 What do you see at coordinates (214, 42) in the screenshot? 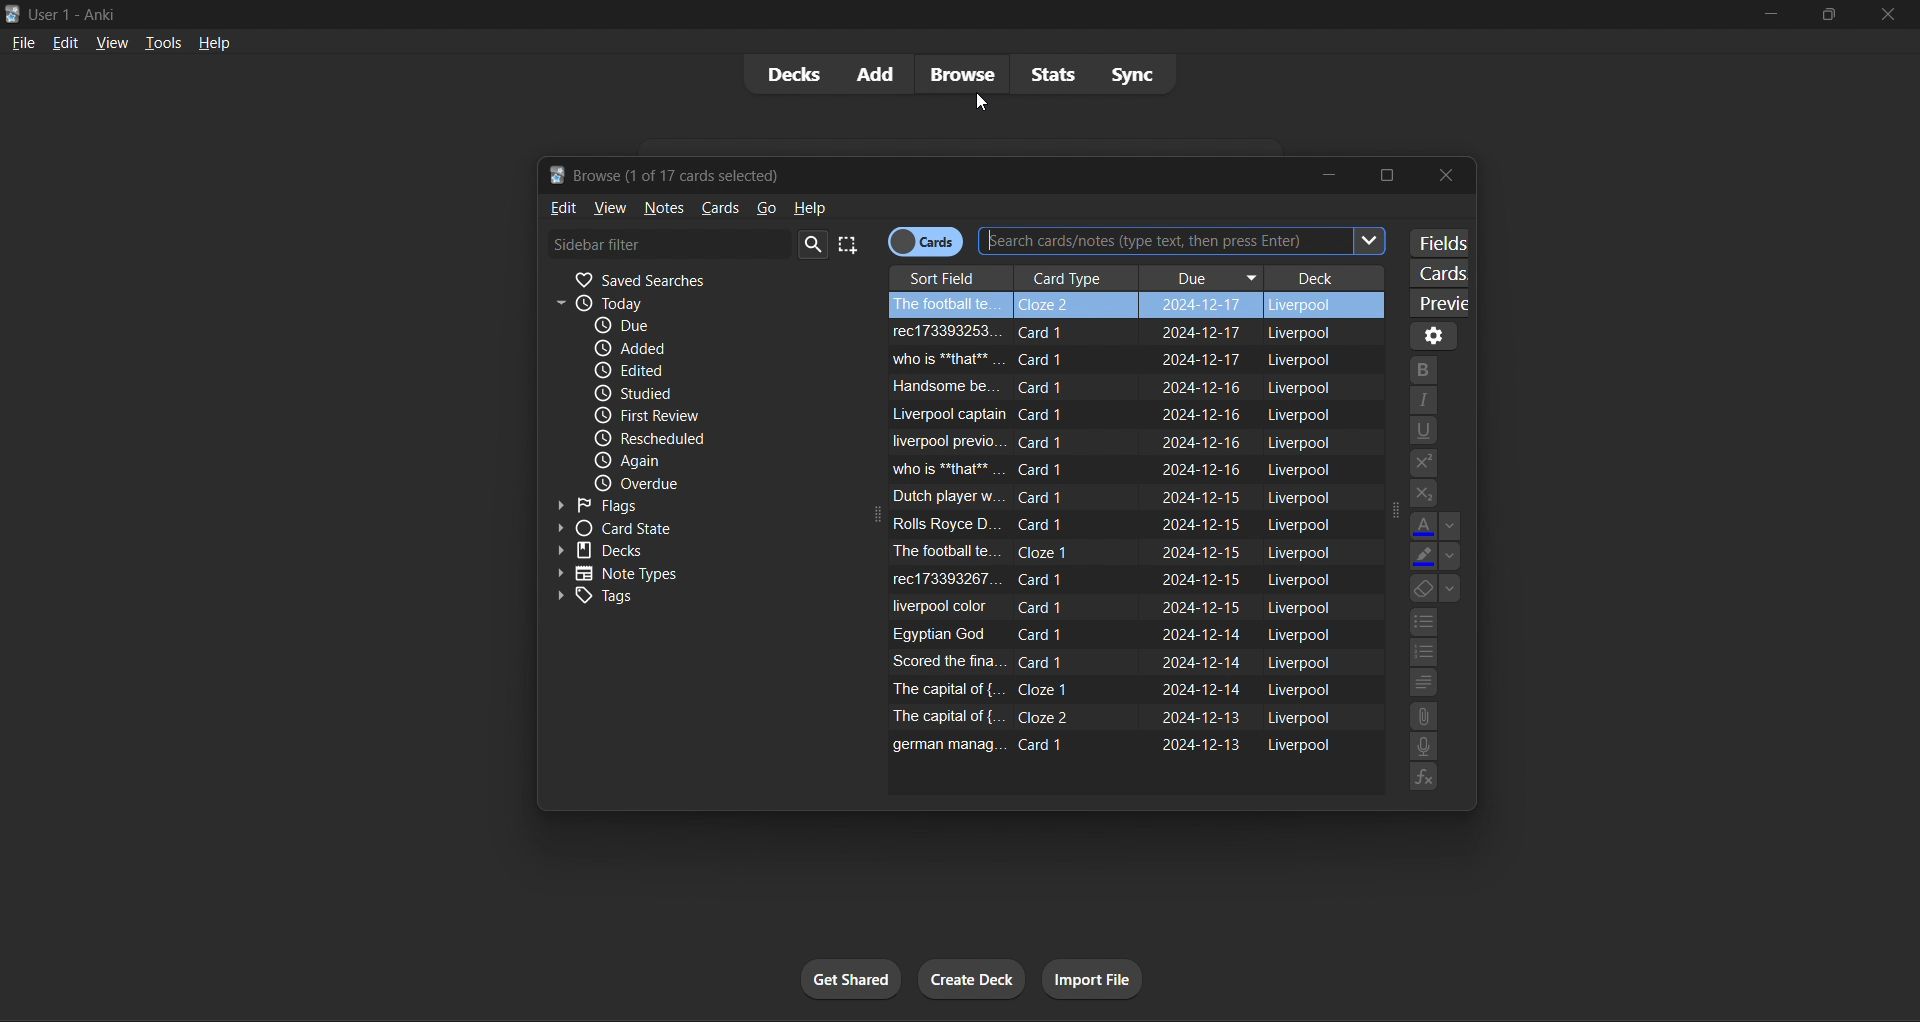
I see `help` at bounding box center [214, 42].